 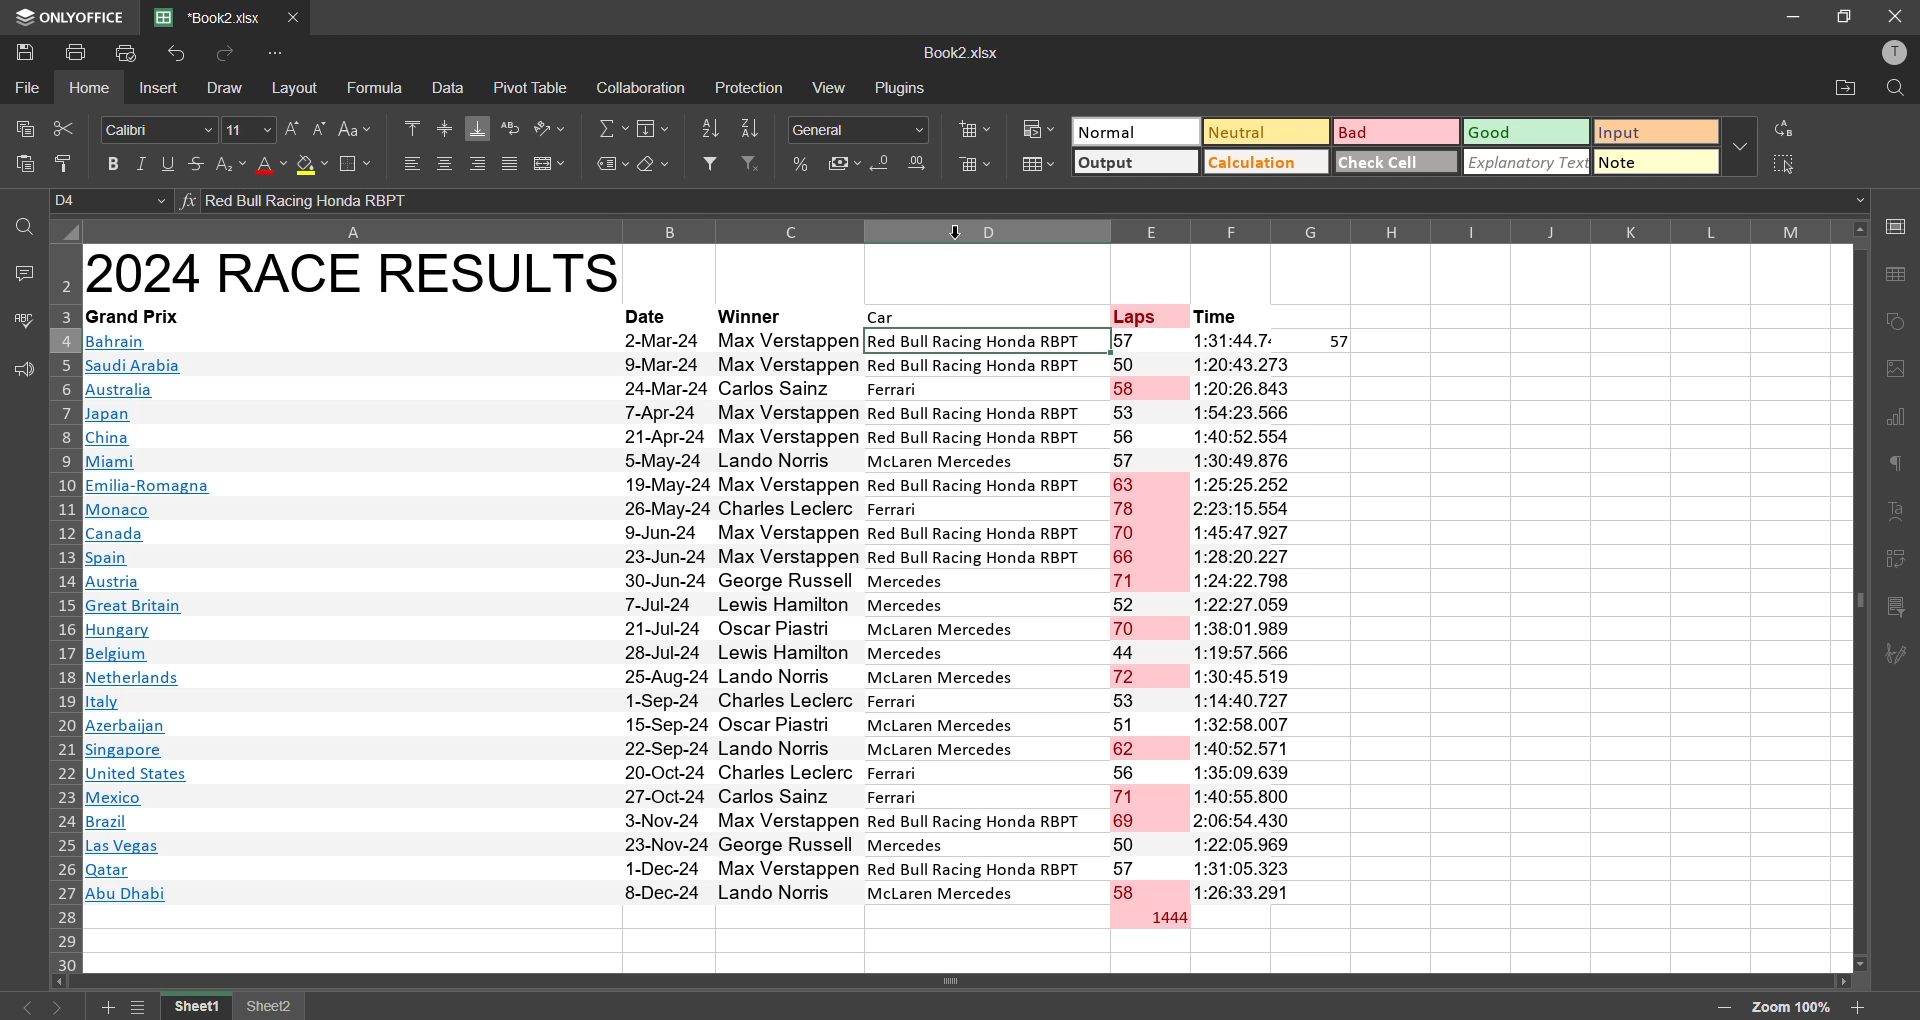 I want to click on Drop-down , so click(x=1863, y=201).